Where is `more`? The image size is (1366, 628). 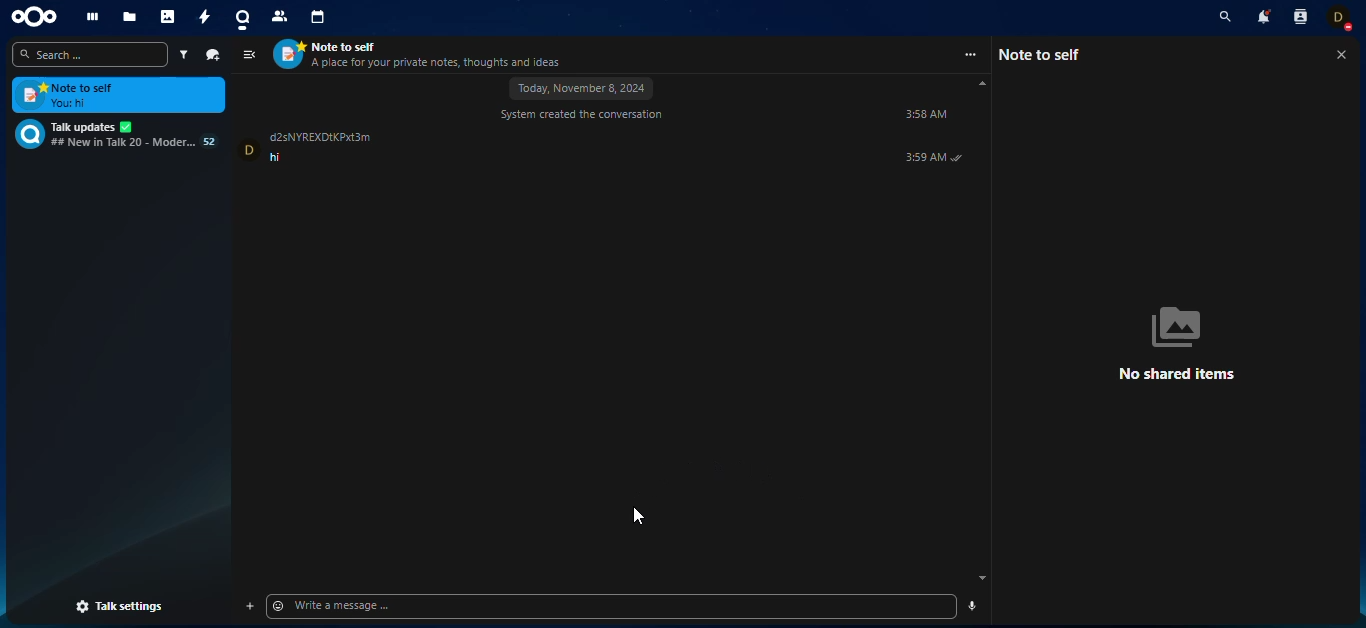 more is located at coordinates (972, 55).